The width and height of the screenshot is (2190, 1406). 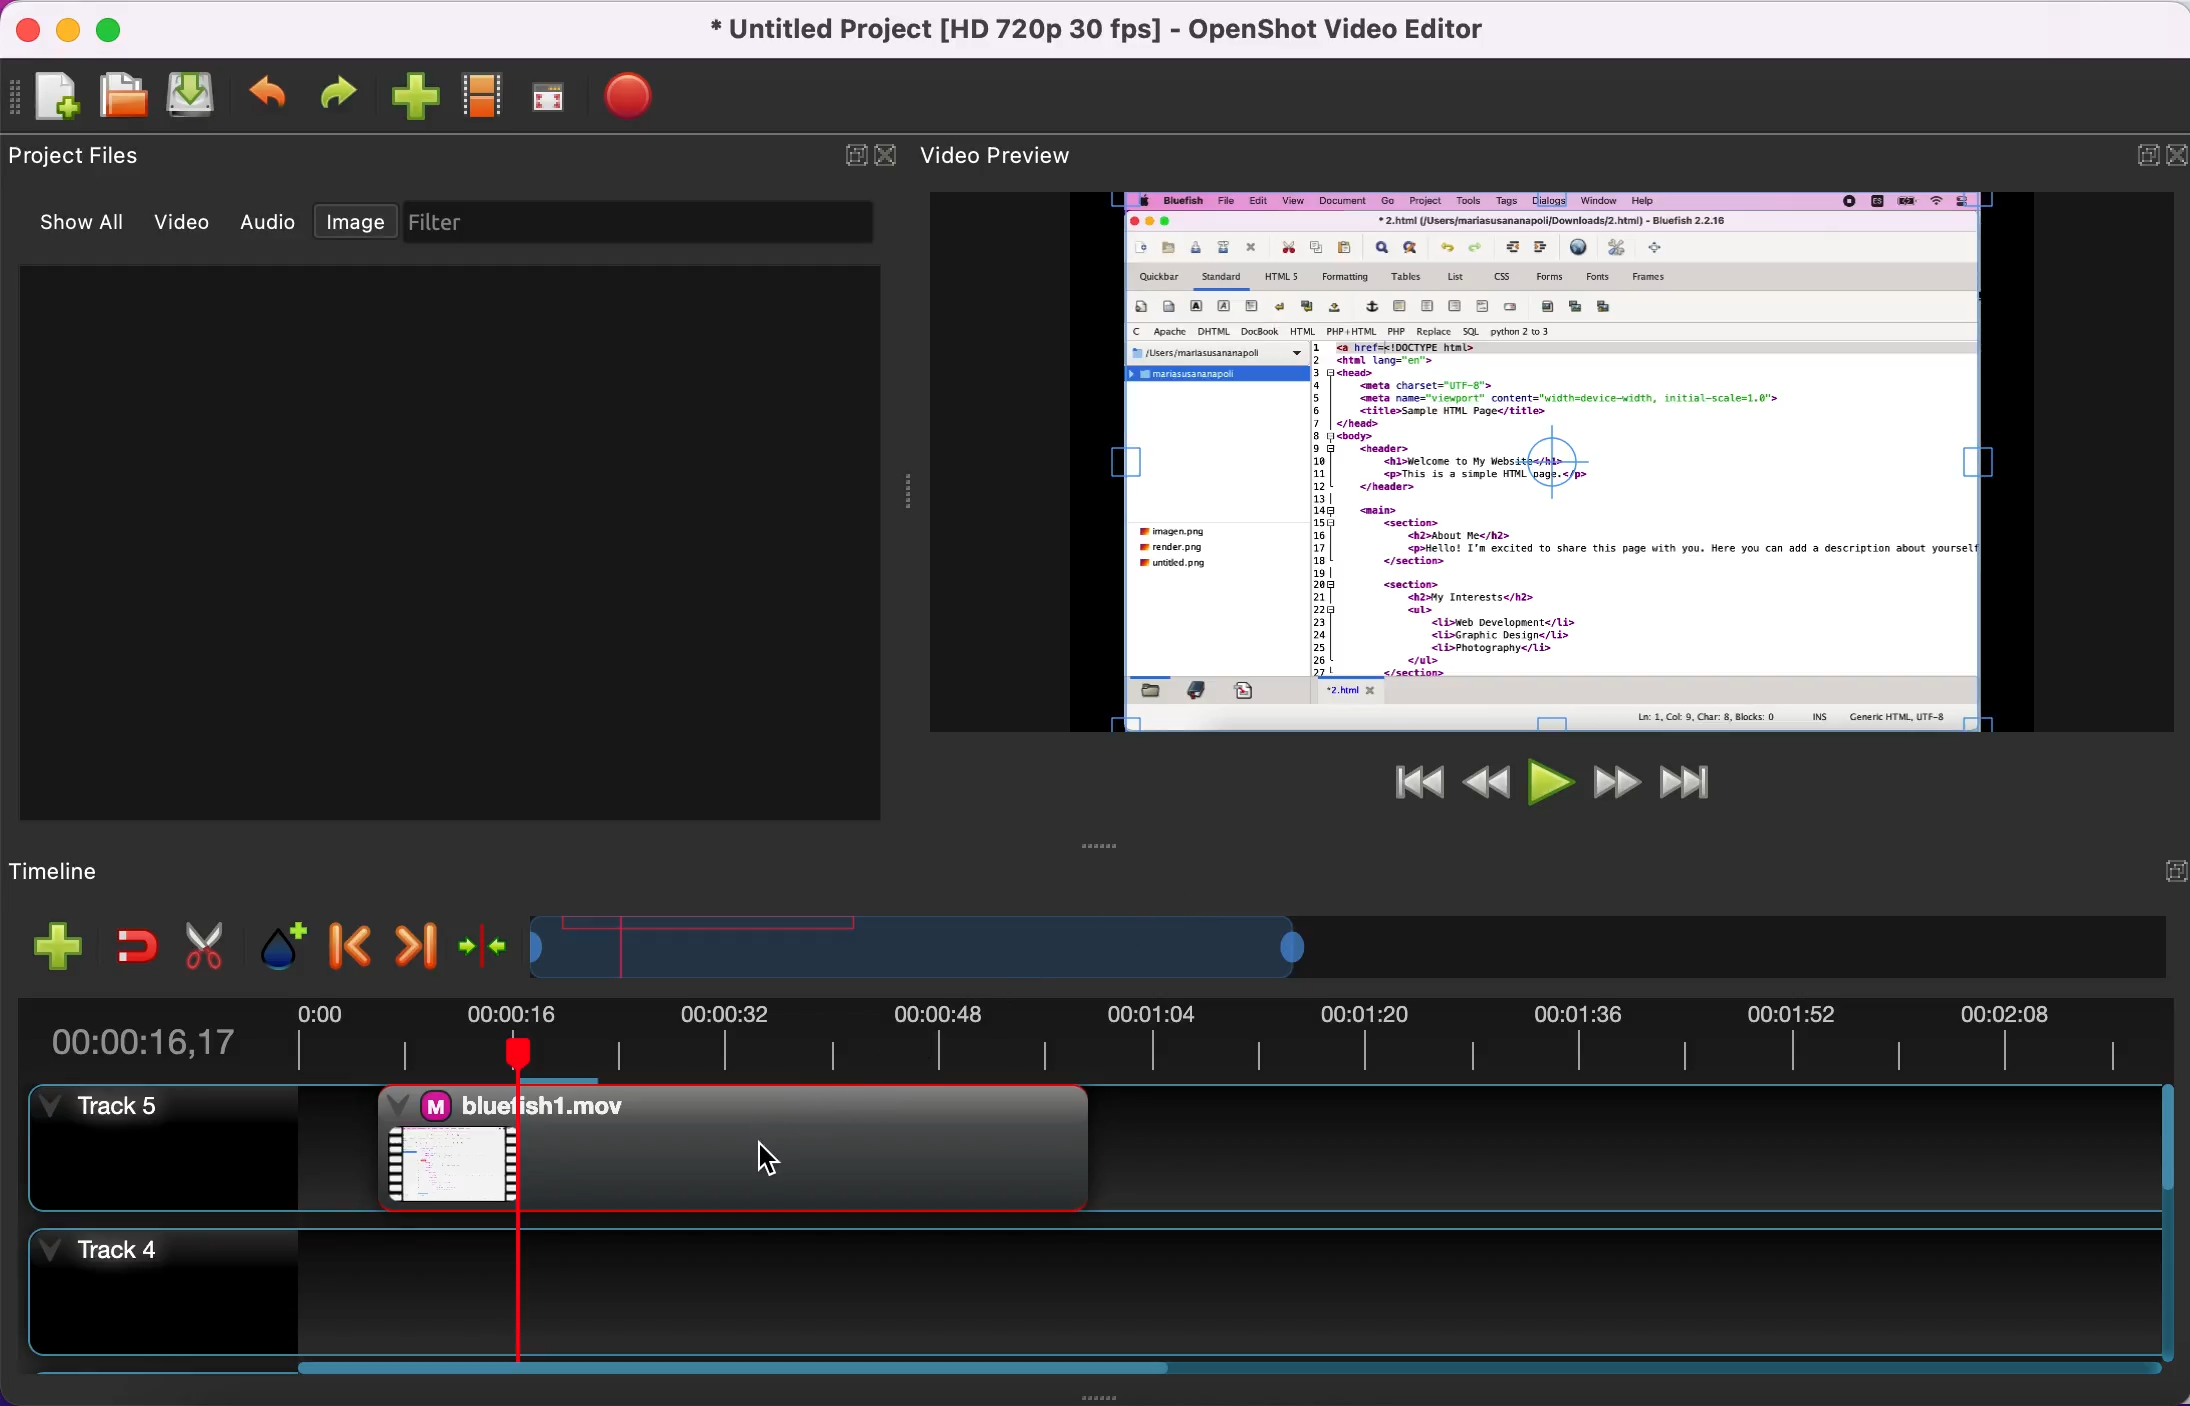 I want to click on previous marker, so click(x=346, y=939).